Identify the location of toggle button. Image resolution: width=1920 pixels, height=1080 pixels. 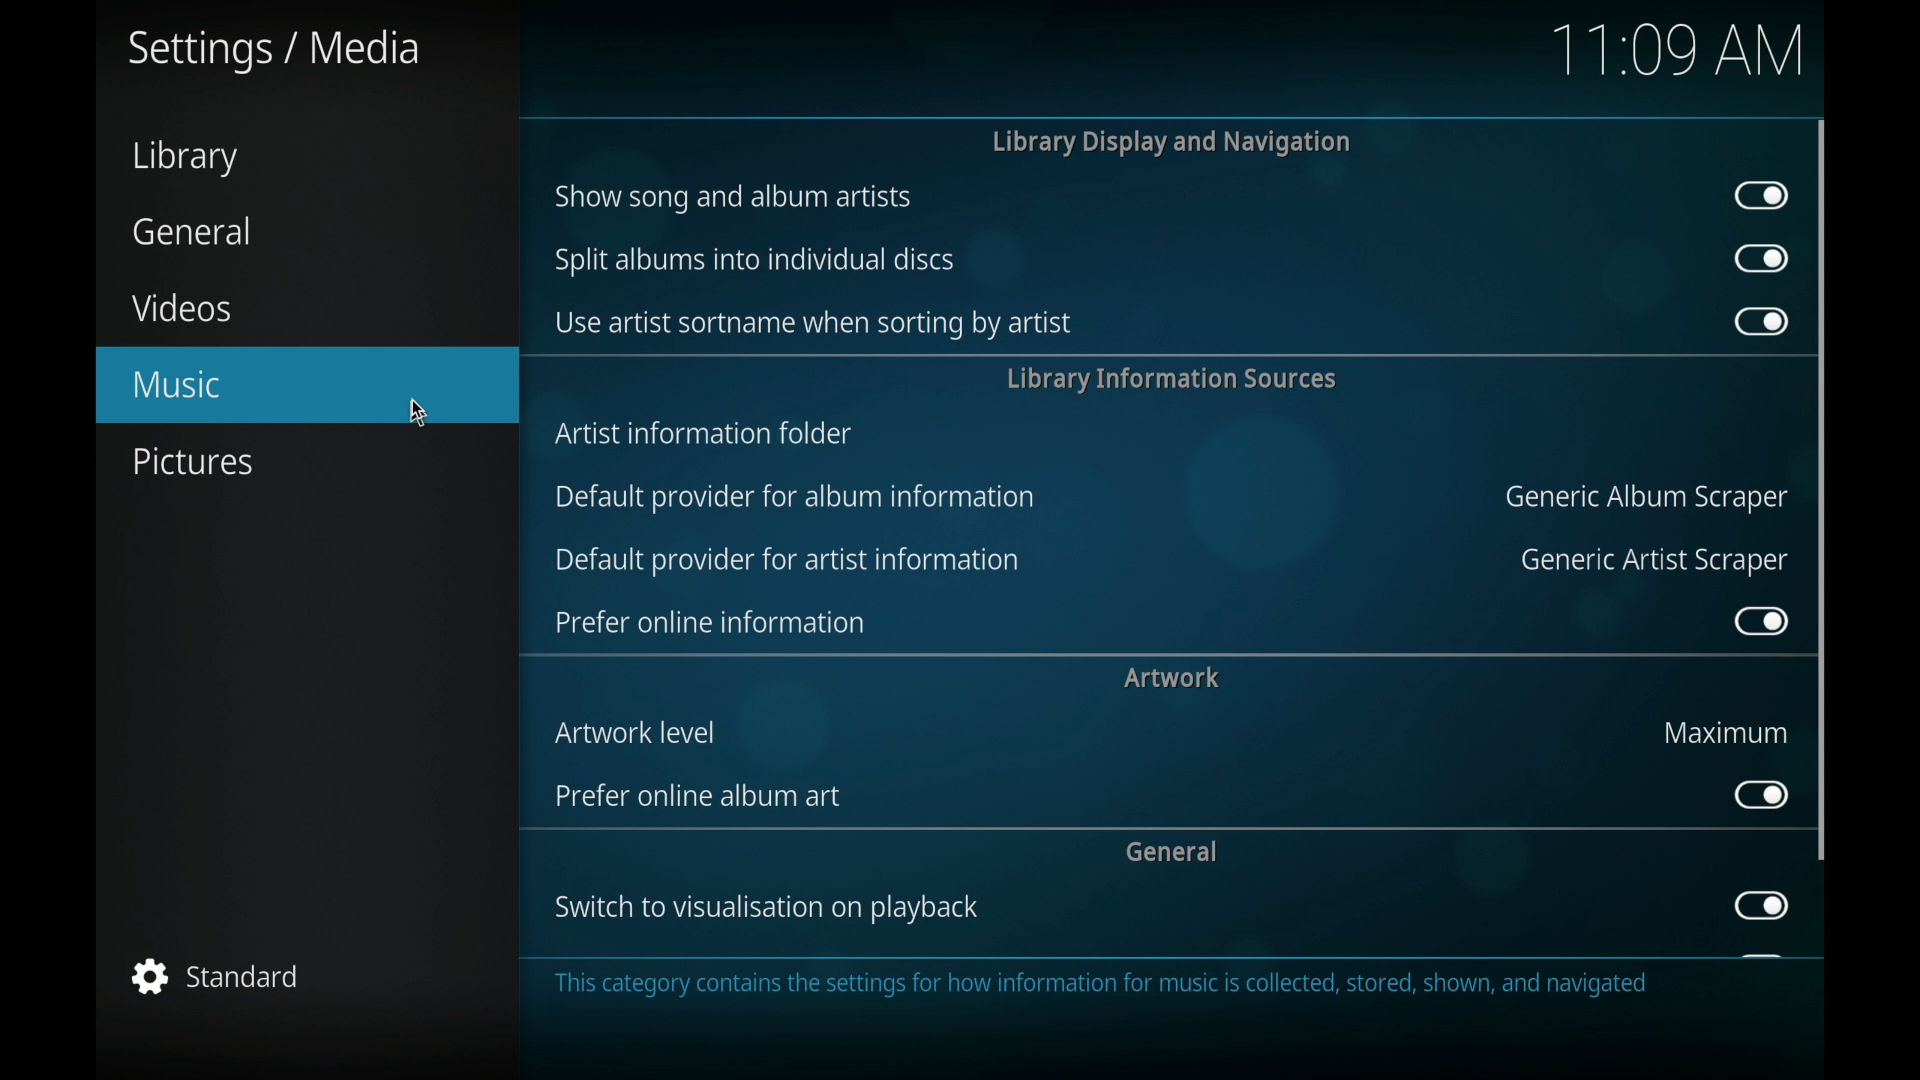
(1760, 794).